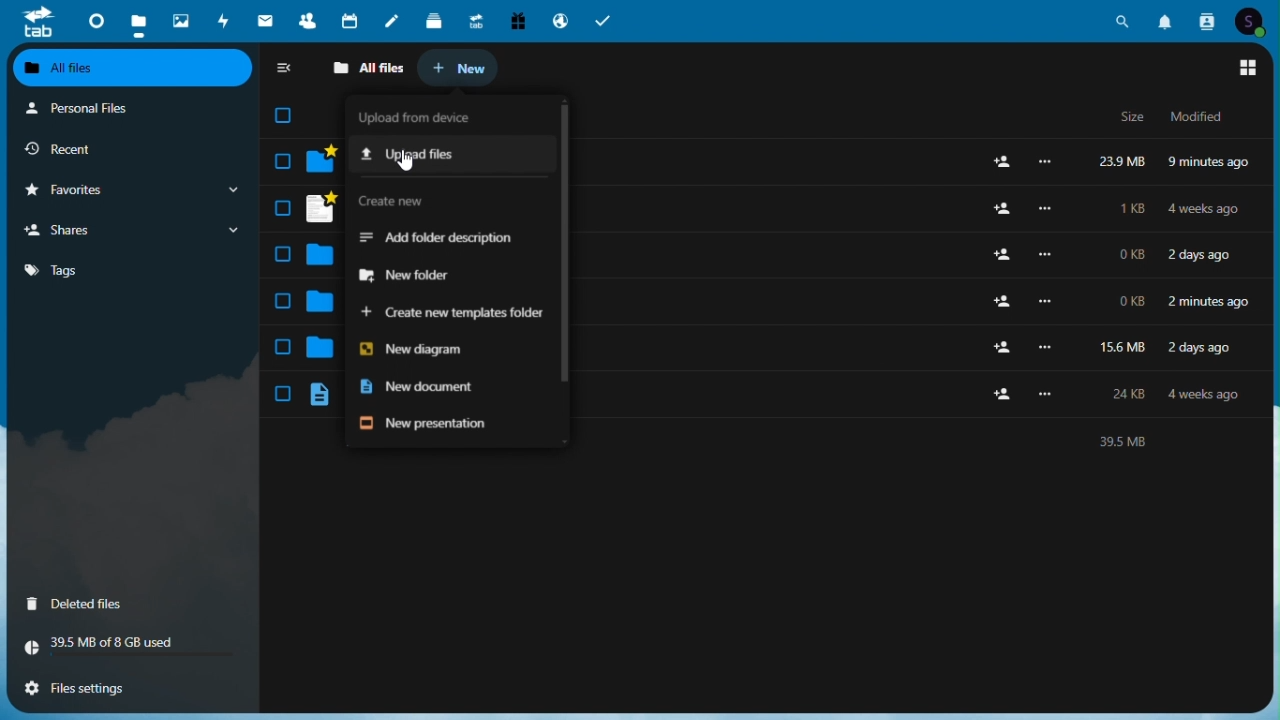 This screenshot has width=1280, height=720. What do you see at coordinates (449, 424) in the screenshot?
I see `New presentation` at bounding box center [449, 424].